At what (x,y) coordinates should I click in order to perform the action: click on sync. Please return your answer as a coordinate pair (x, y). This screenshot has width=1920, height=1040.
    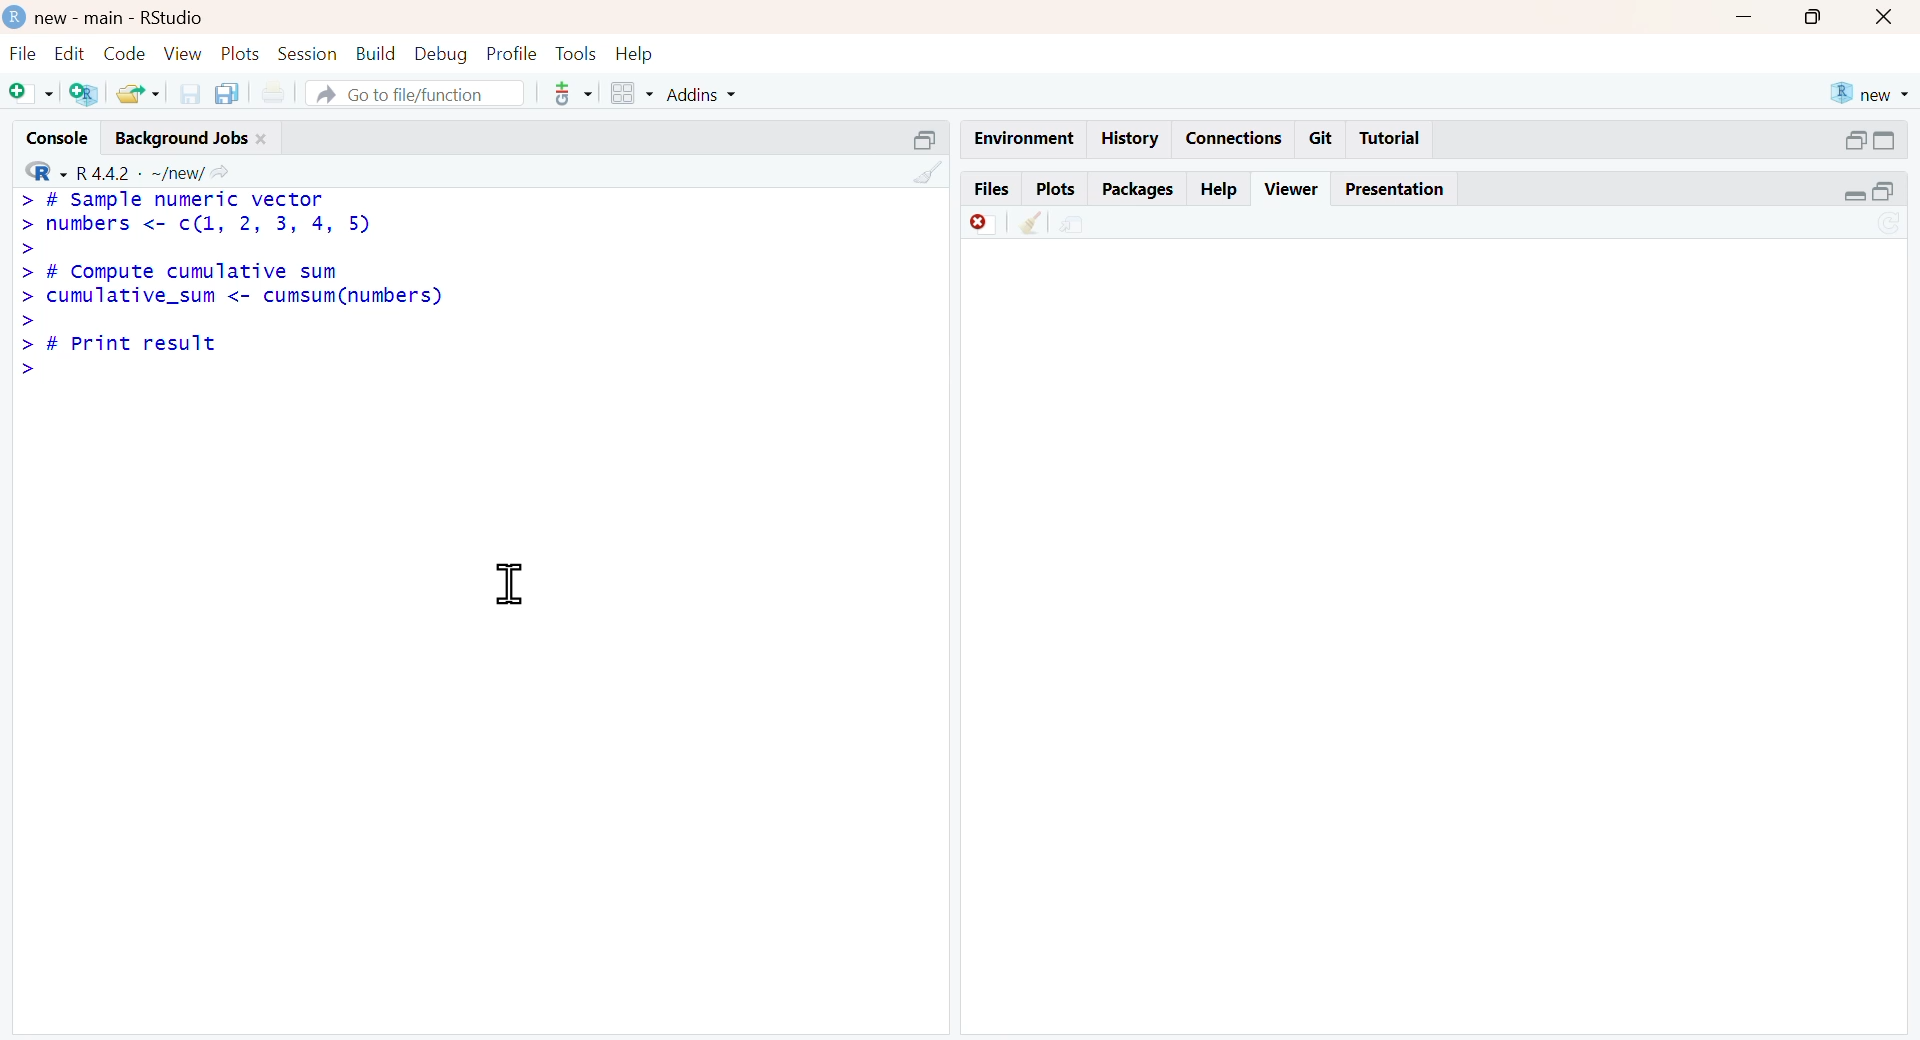
    Looking at the image, I should click on (1890, 224).